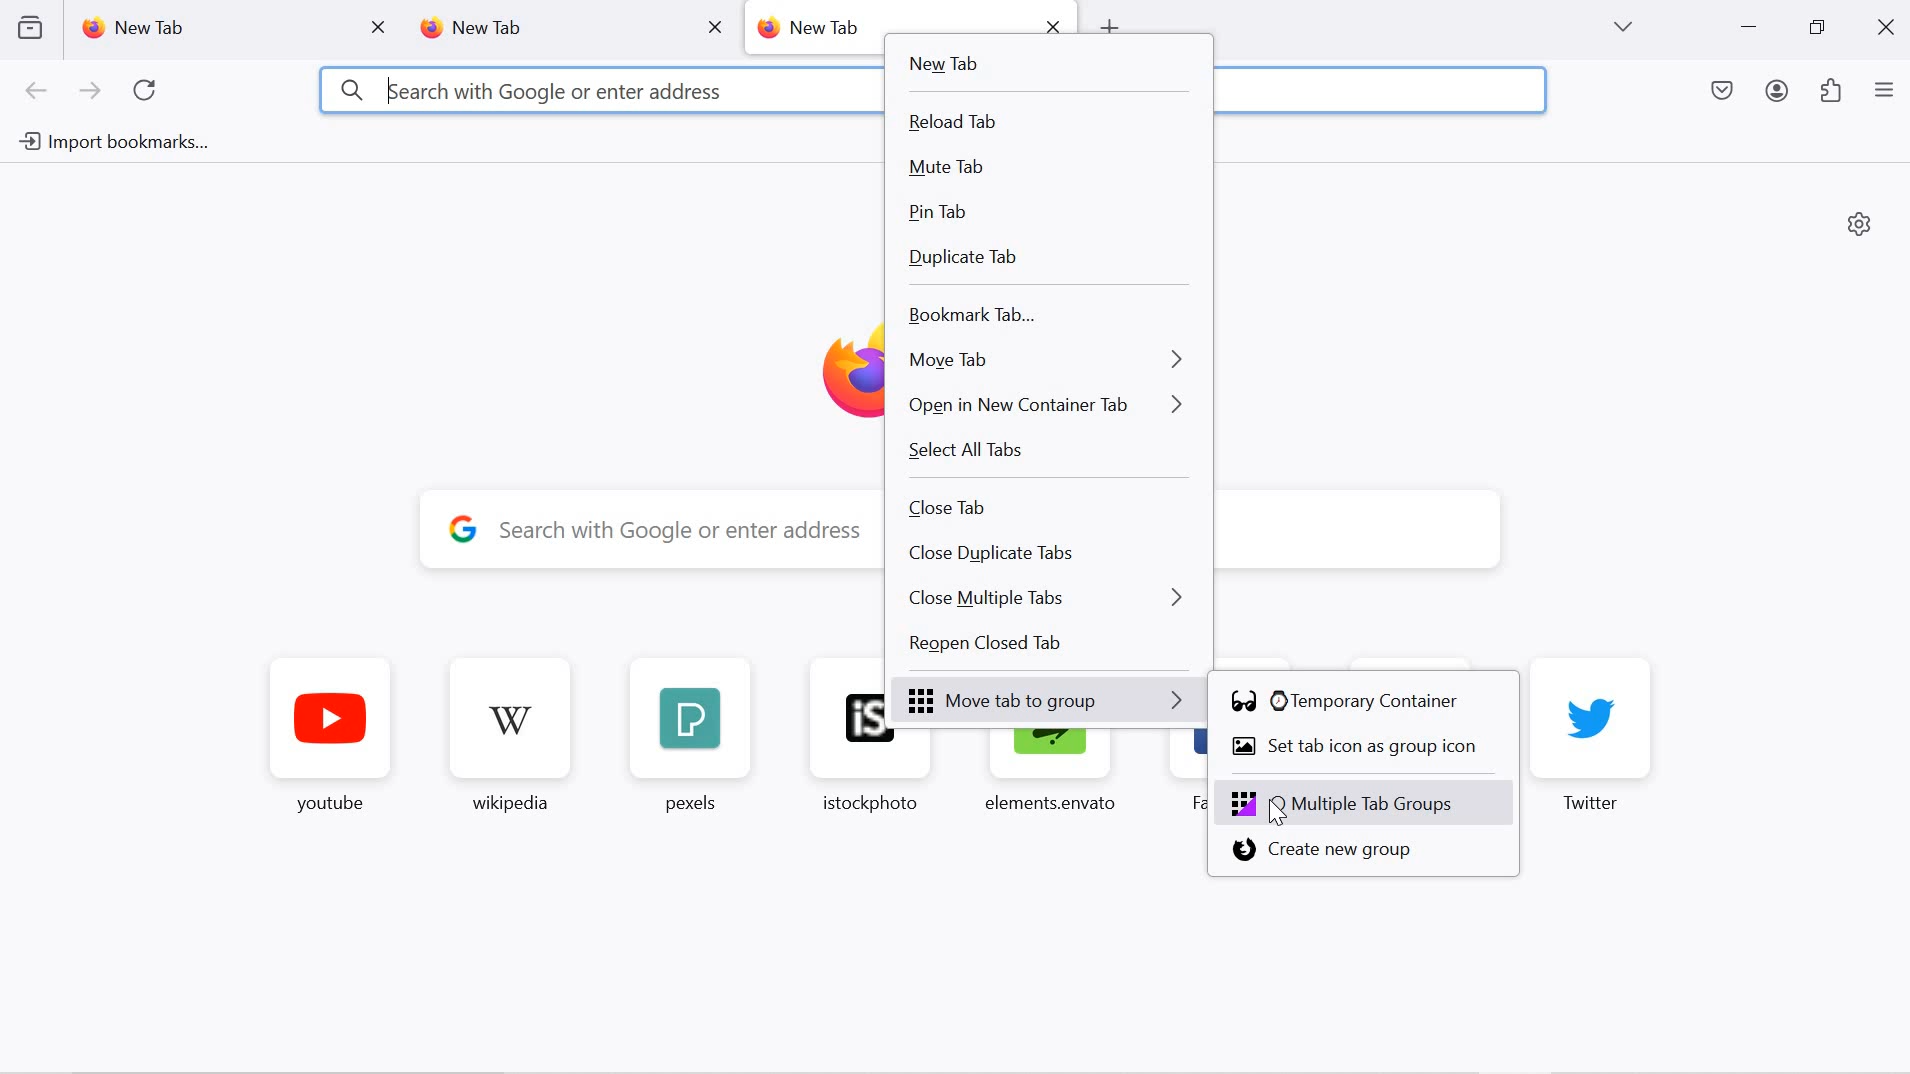  Describe the element at coordinates (1749, 29) in the screenshot. I see `minimize` at that location.